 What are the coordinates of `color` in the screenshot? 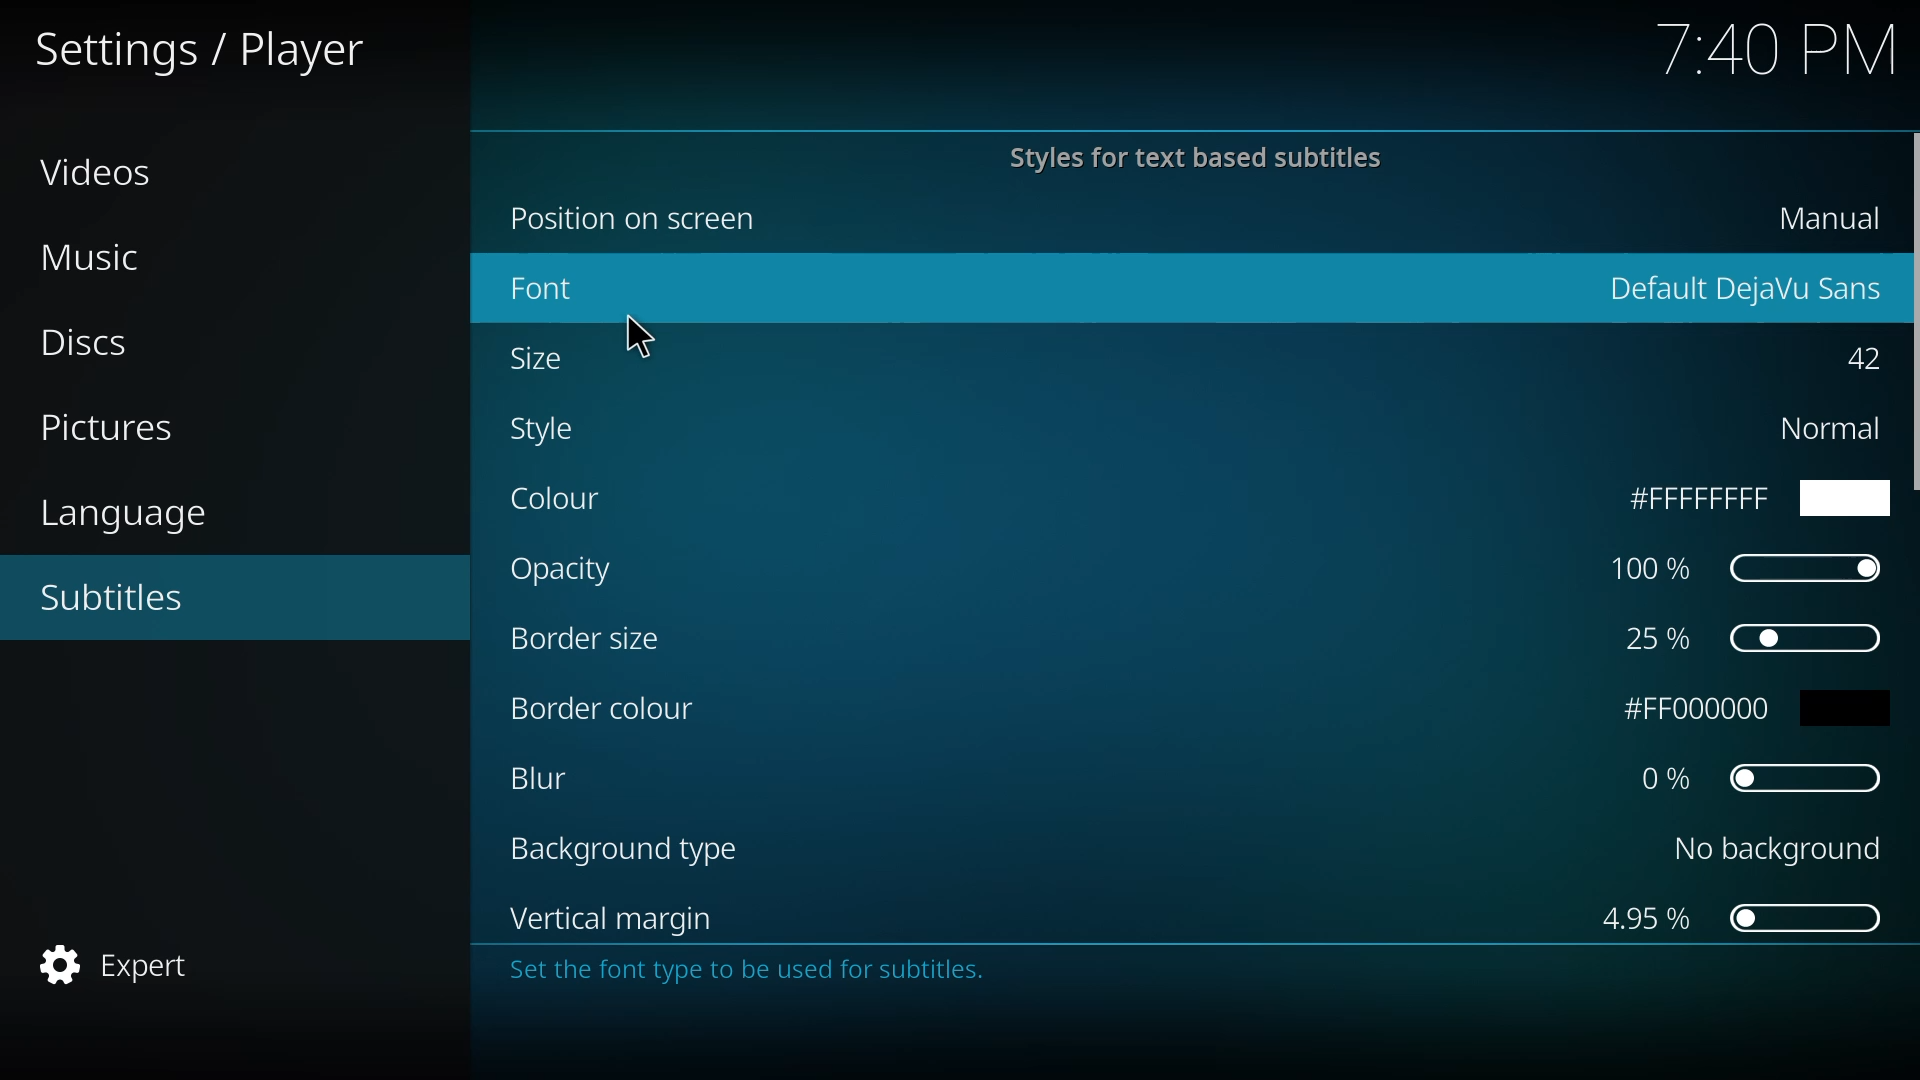 It's located at (560, 501).